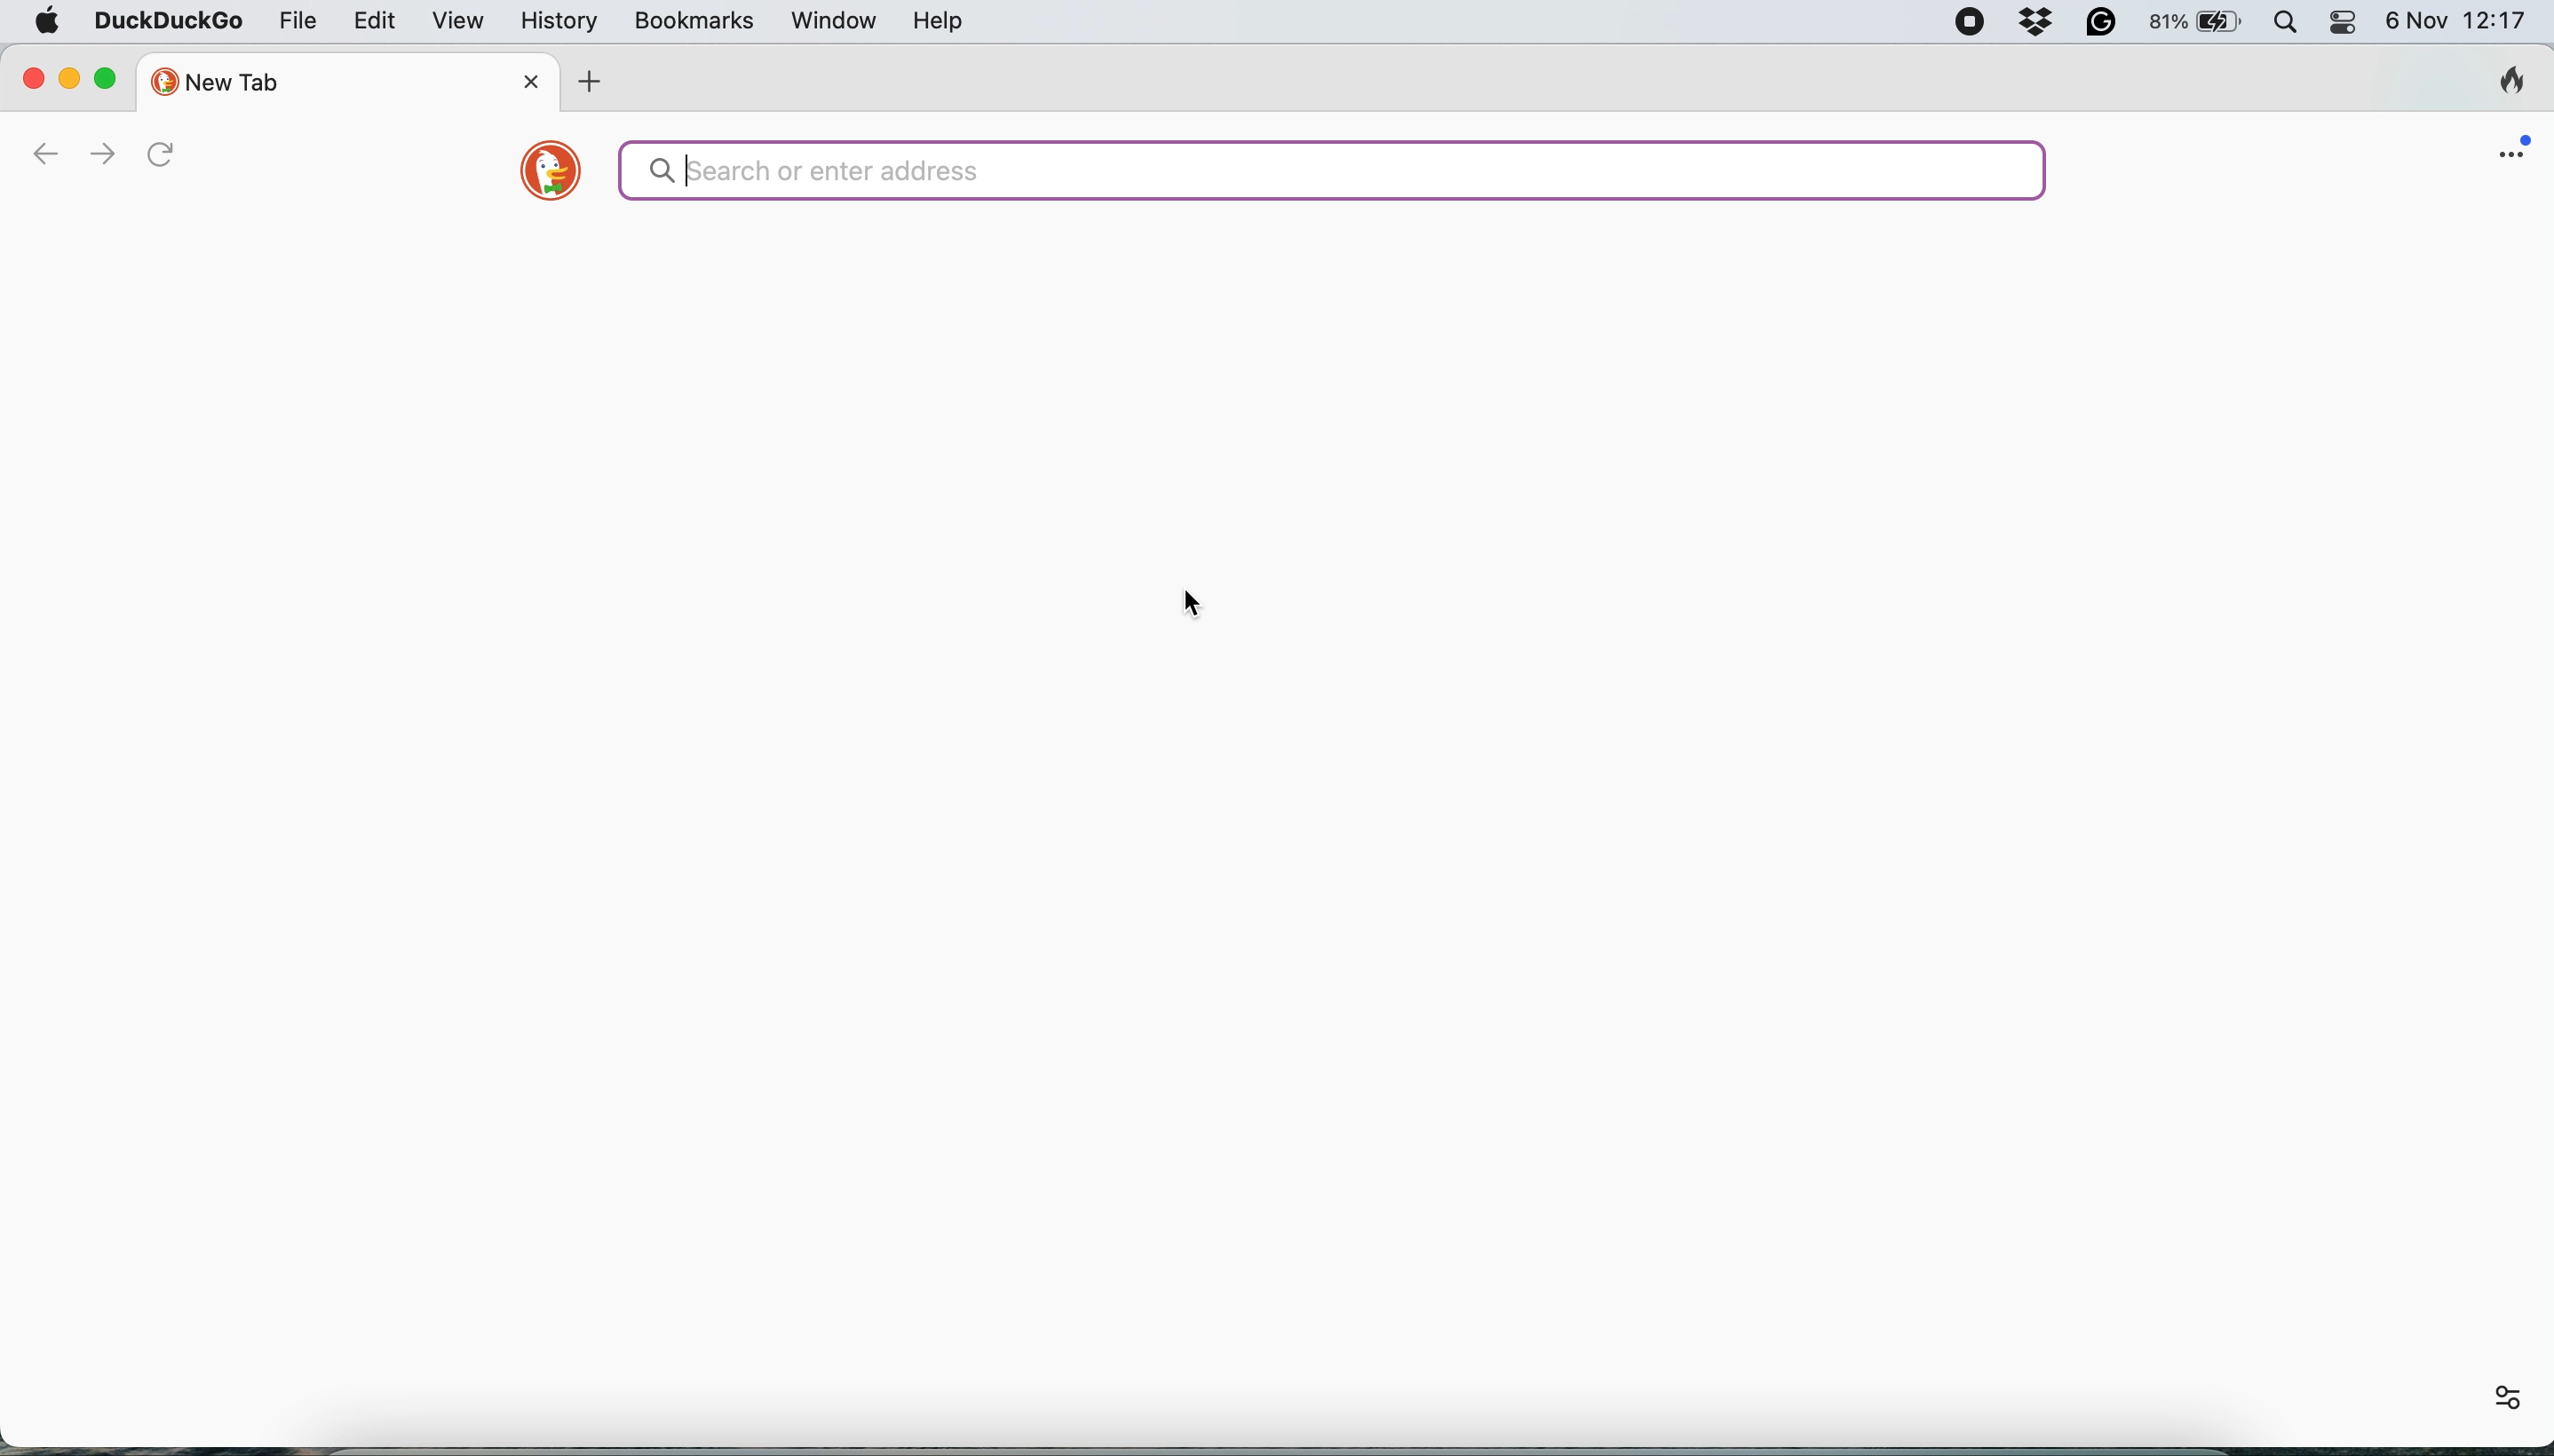 The height and width of the screenshot is (1456, 2554). I want to click on close, so click(529, 80).